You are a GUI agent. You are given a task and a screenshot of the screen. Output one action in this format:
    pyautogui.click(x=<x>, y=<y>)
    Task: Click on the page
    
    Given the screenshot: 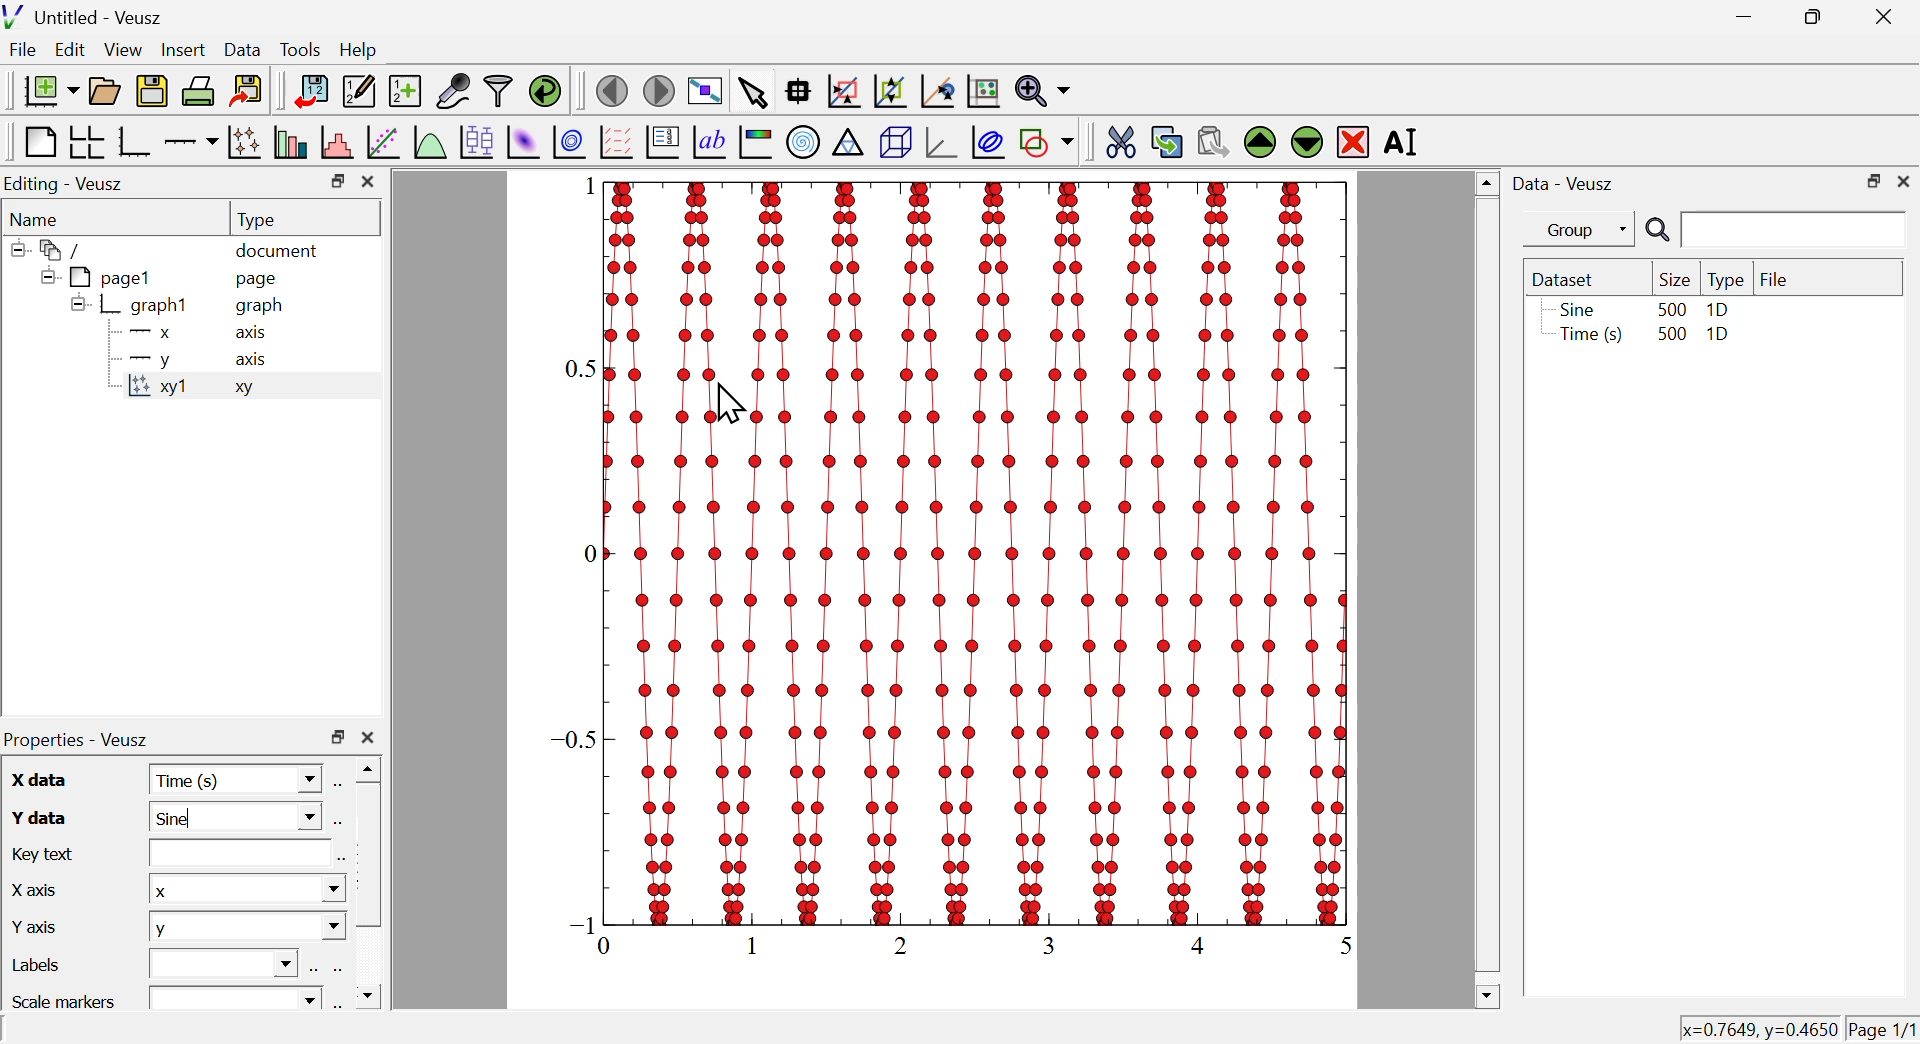 What is the action you would take?
    pyautogui.click(x=260, y=282)
    